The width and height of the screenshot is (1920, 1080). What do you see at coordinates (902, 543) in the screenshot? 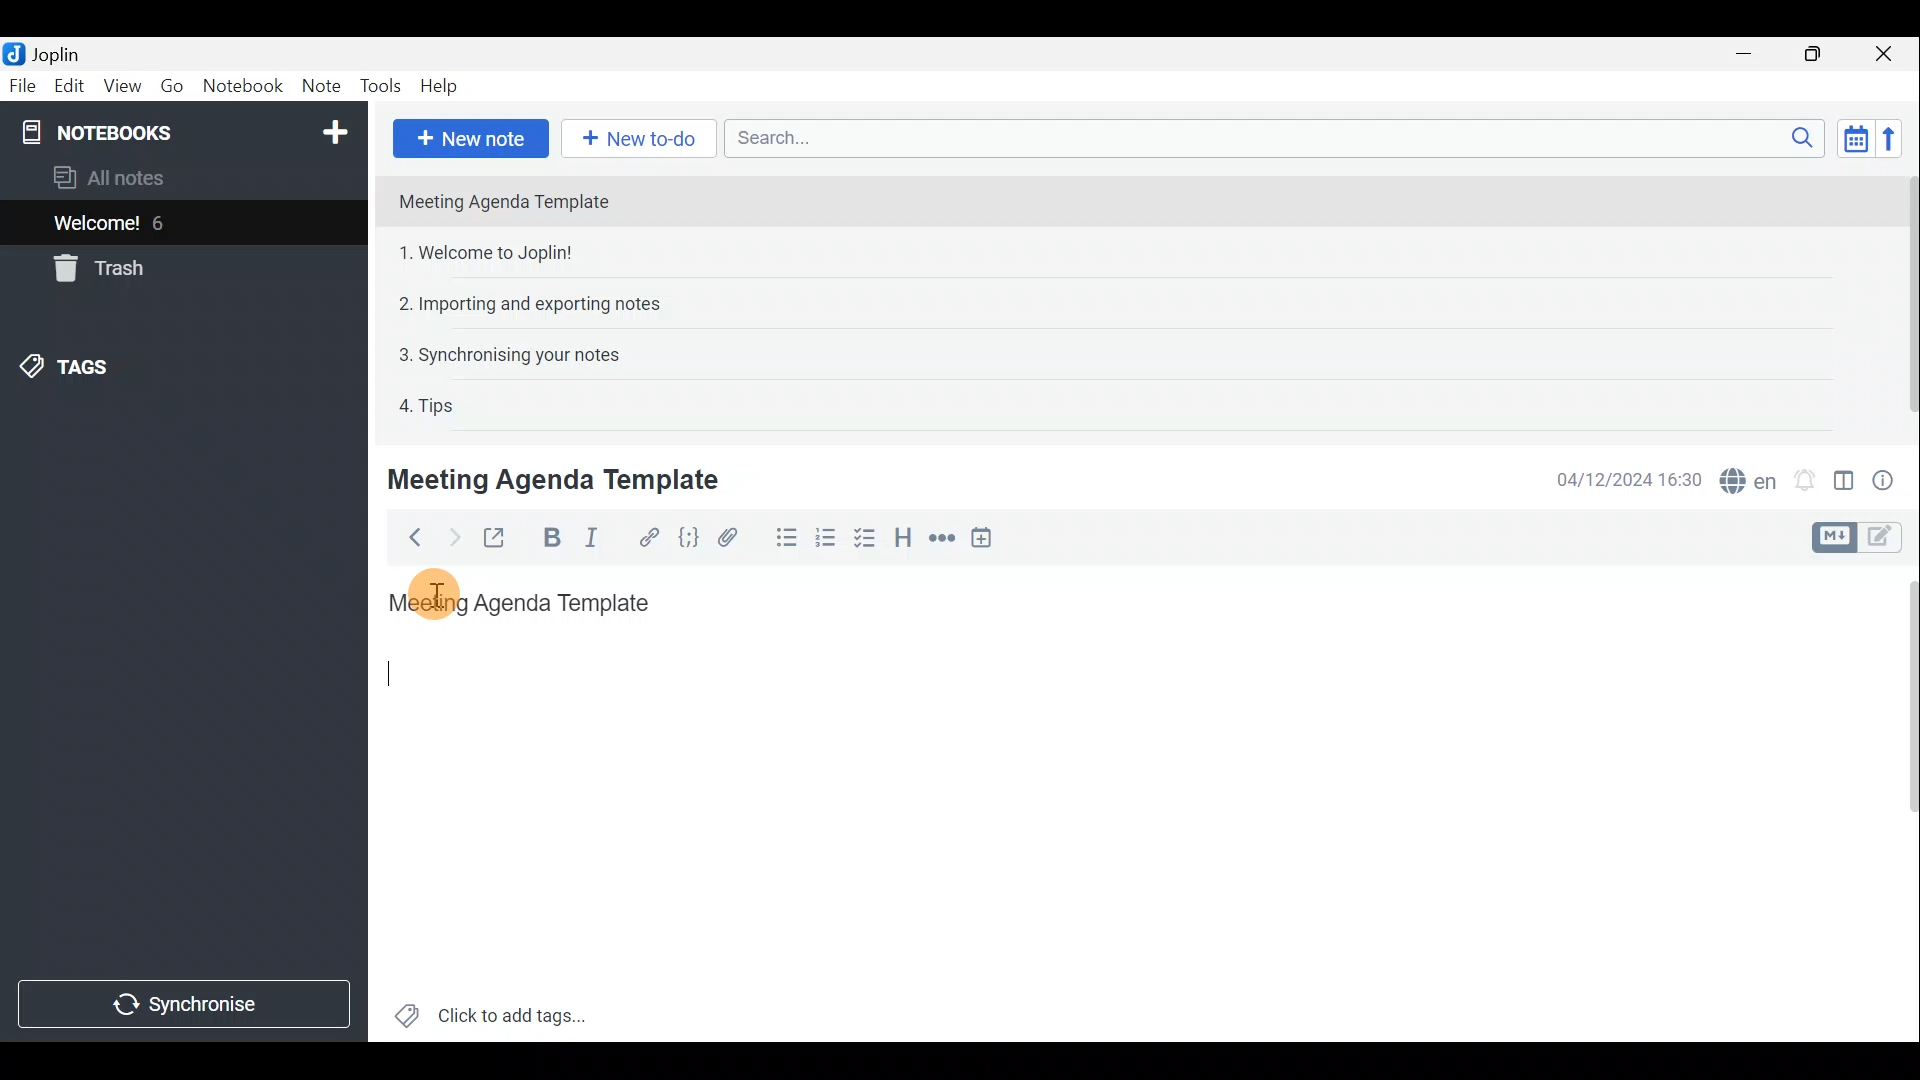
I see `Heading` at bounding box center [902, 543].